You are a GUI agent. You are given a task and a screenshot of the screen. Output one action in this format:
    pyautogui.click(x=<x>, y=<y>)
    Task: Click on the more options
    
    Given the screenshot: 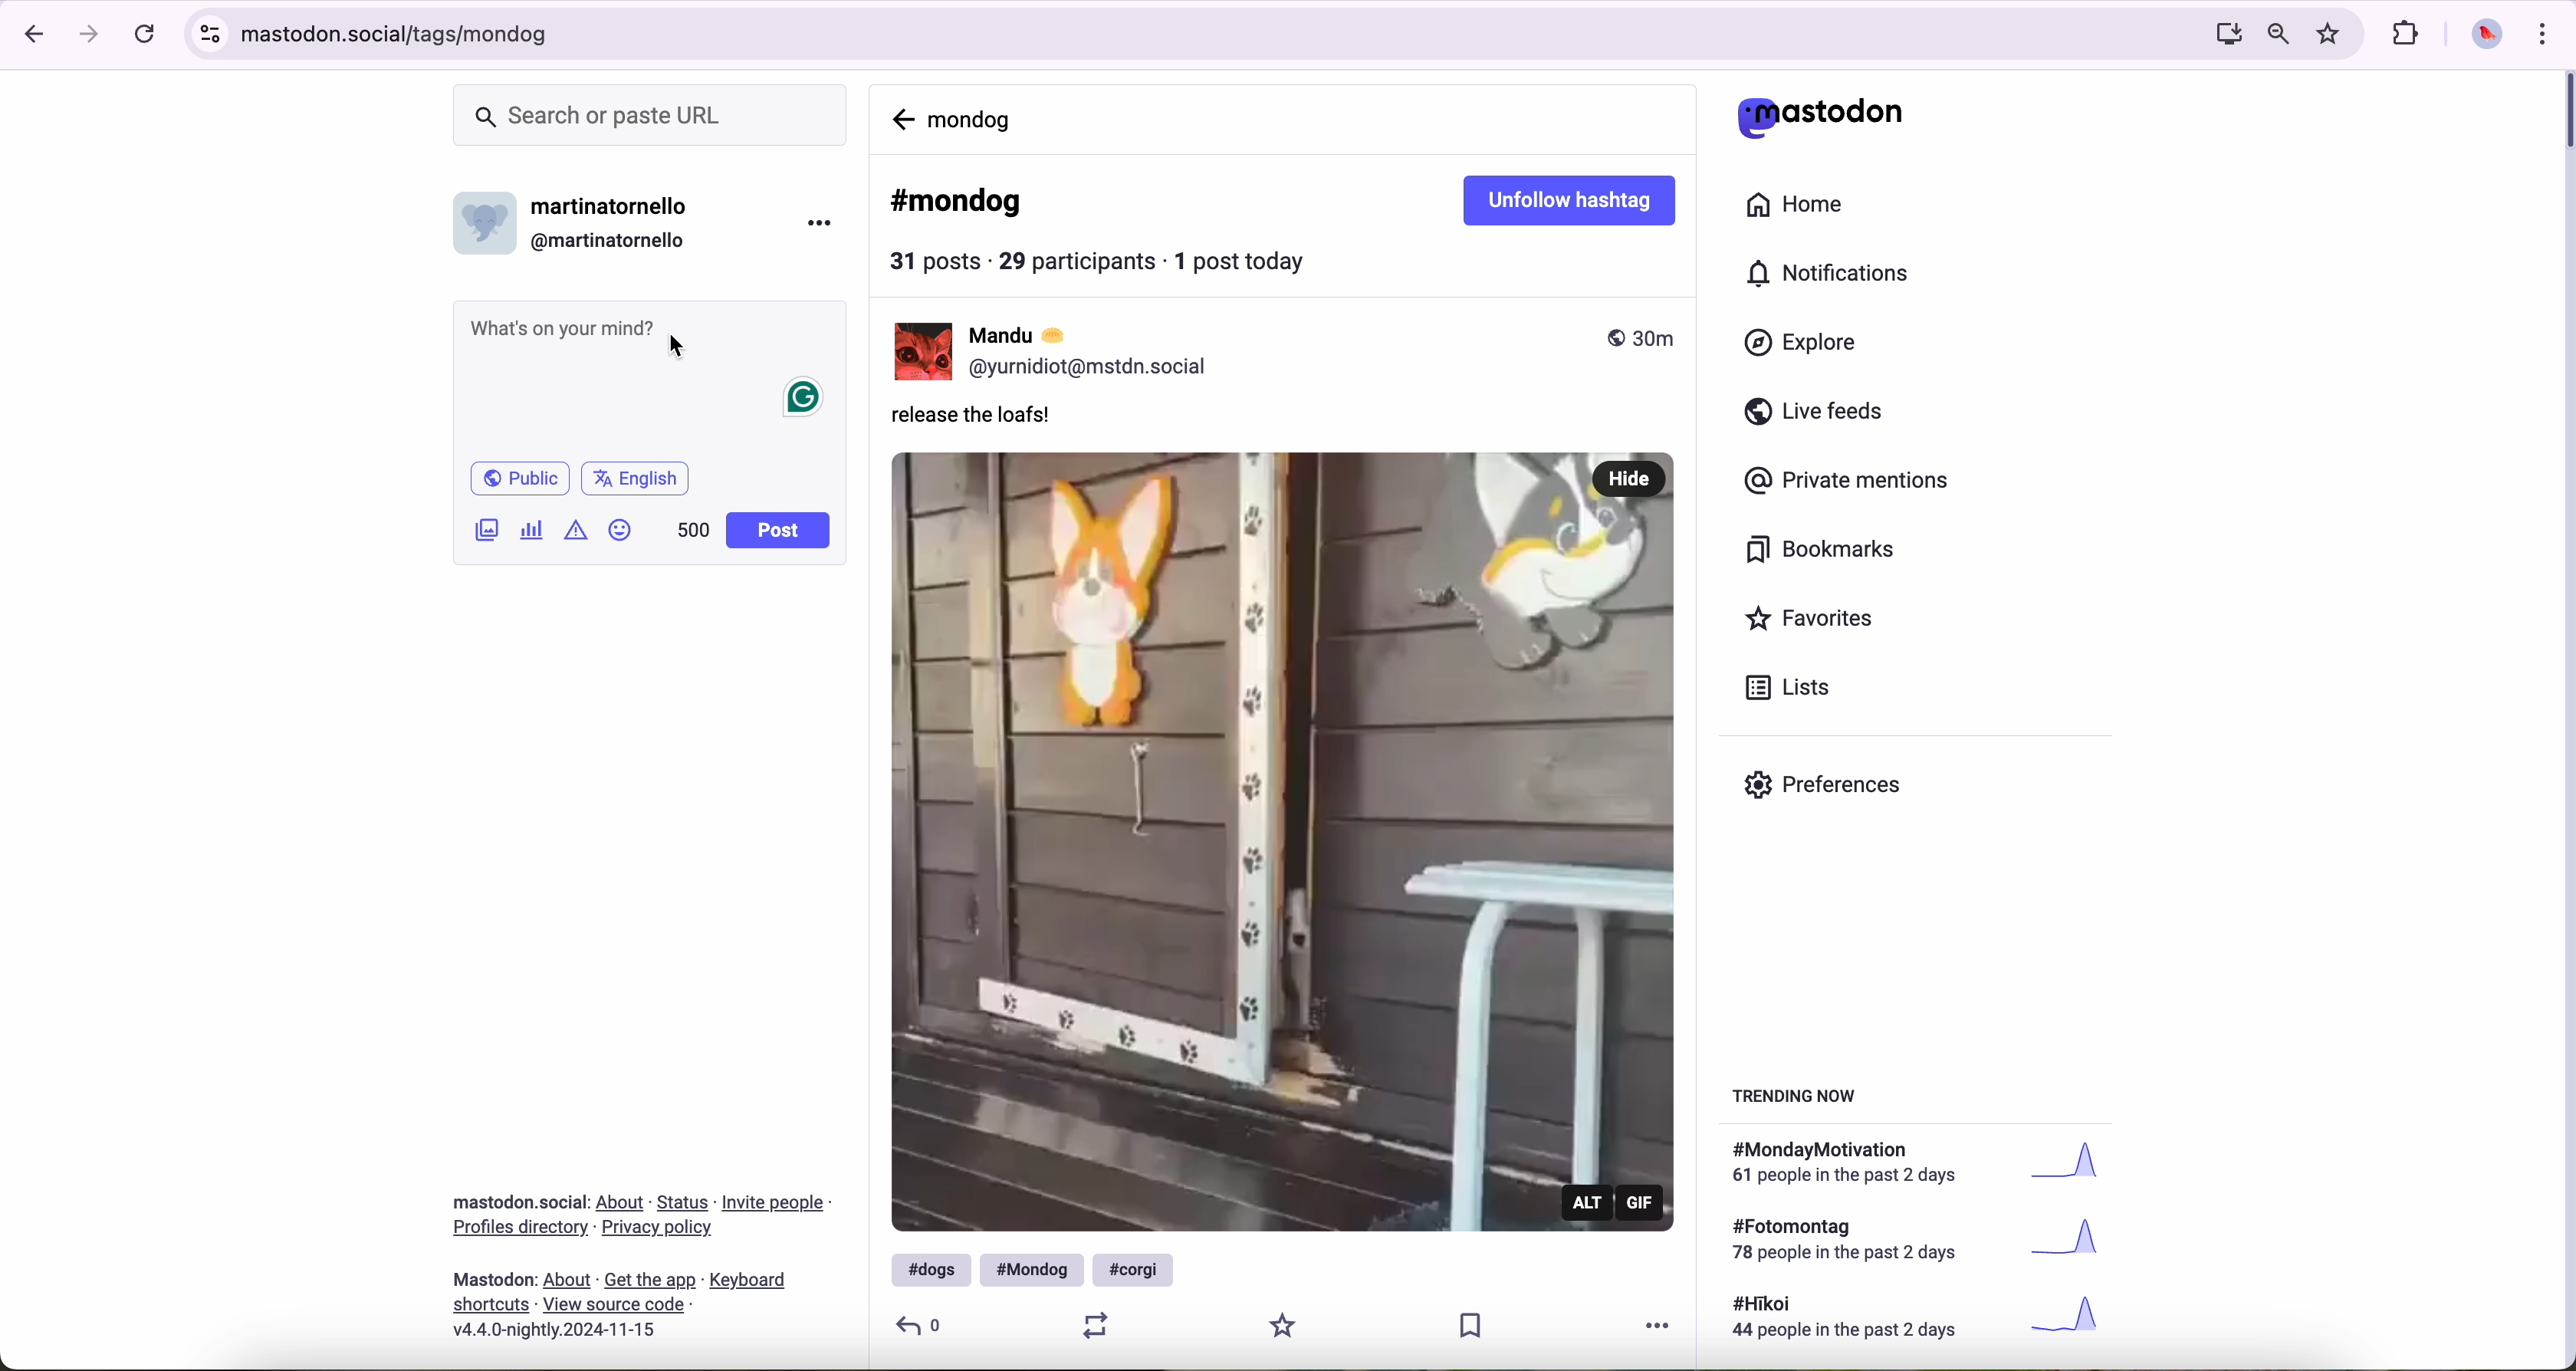 What is the action you would take?
    pyautogui.click(x=1666, y=1323)
    